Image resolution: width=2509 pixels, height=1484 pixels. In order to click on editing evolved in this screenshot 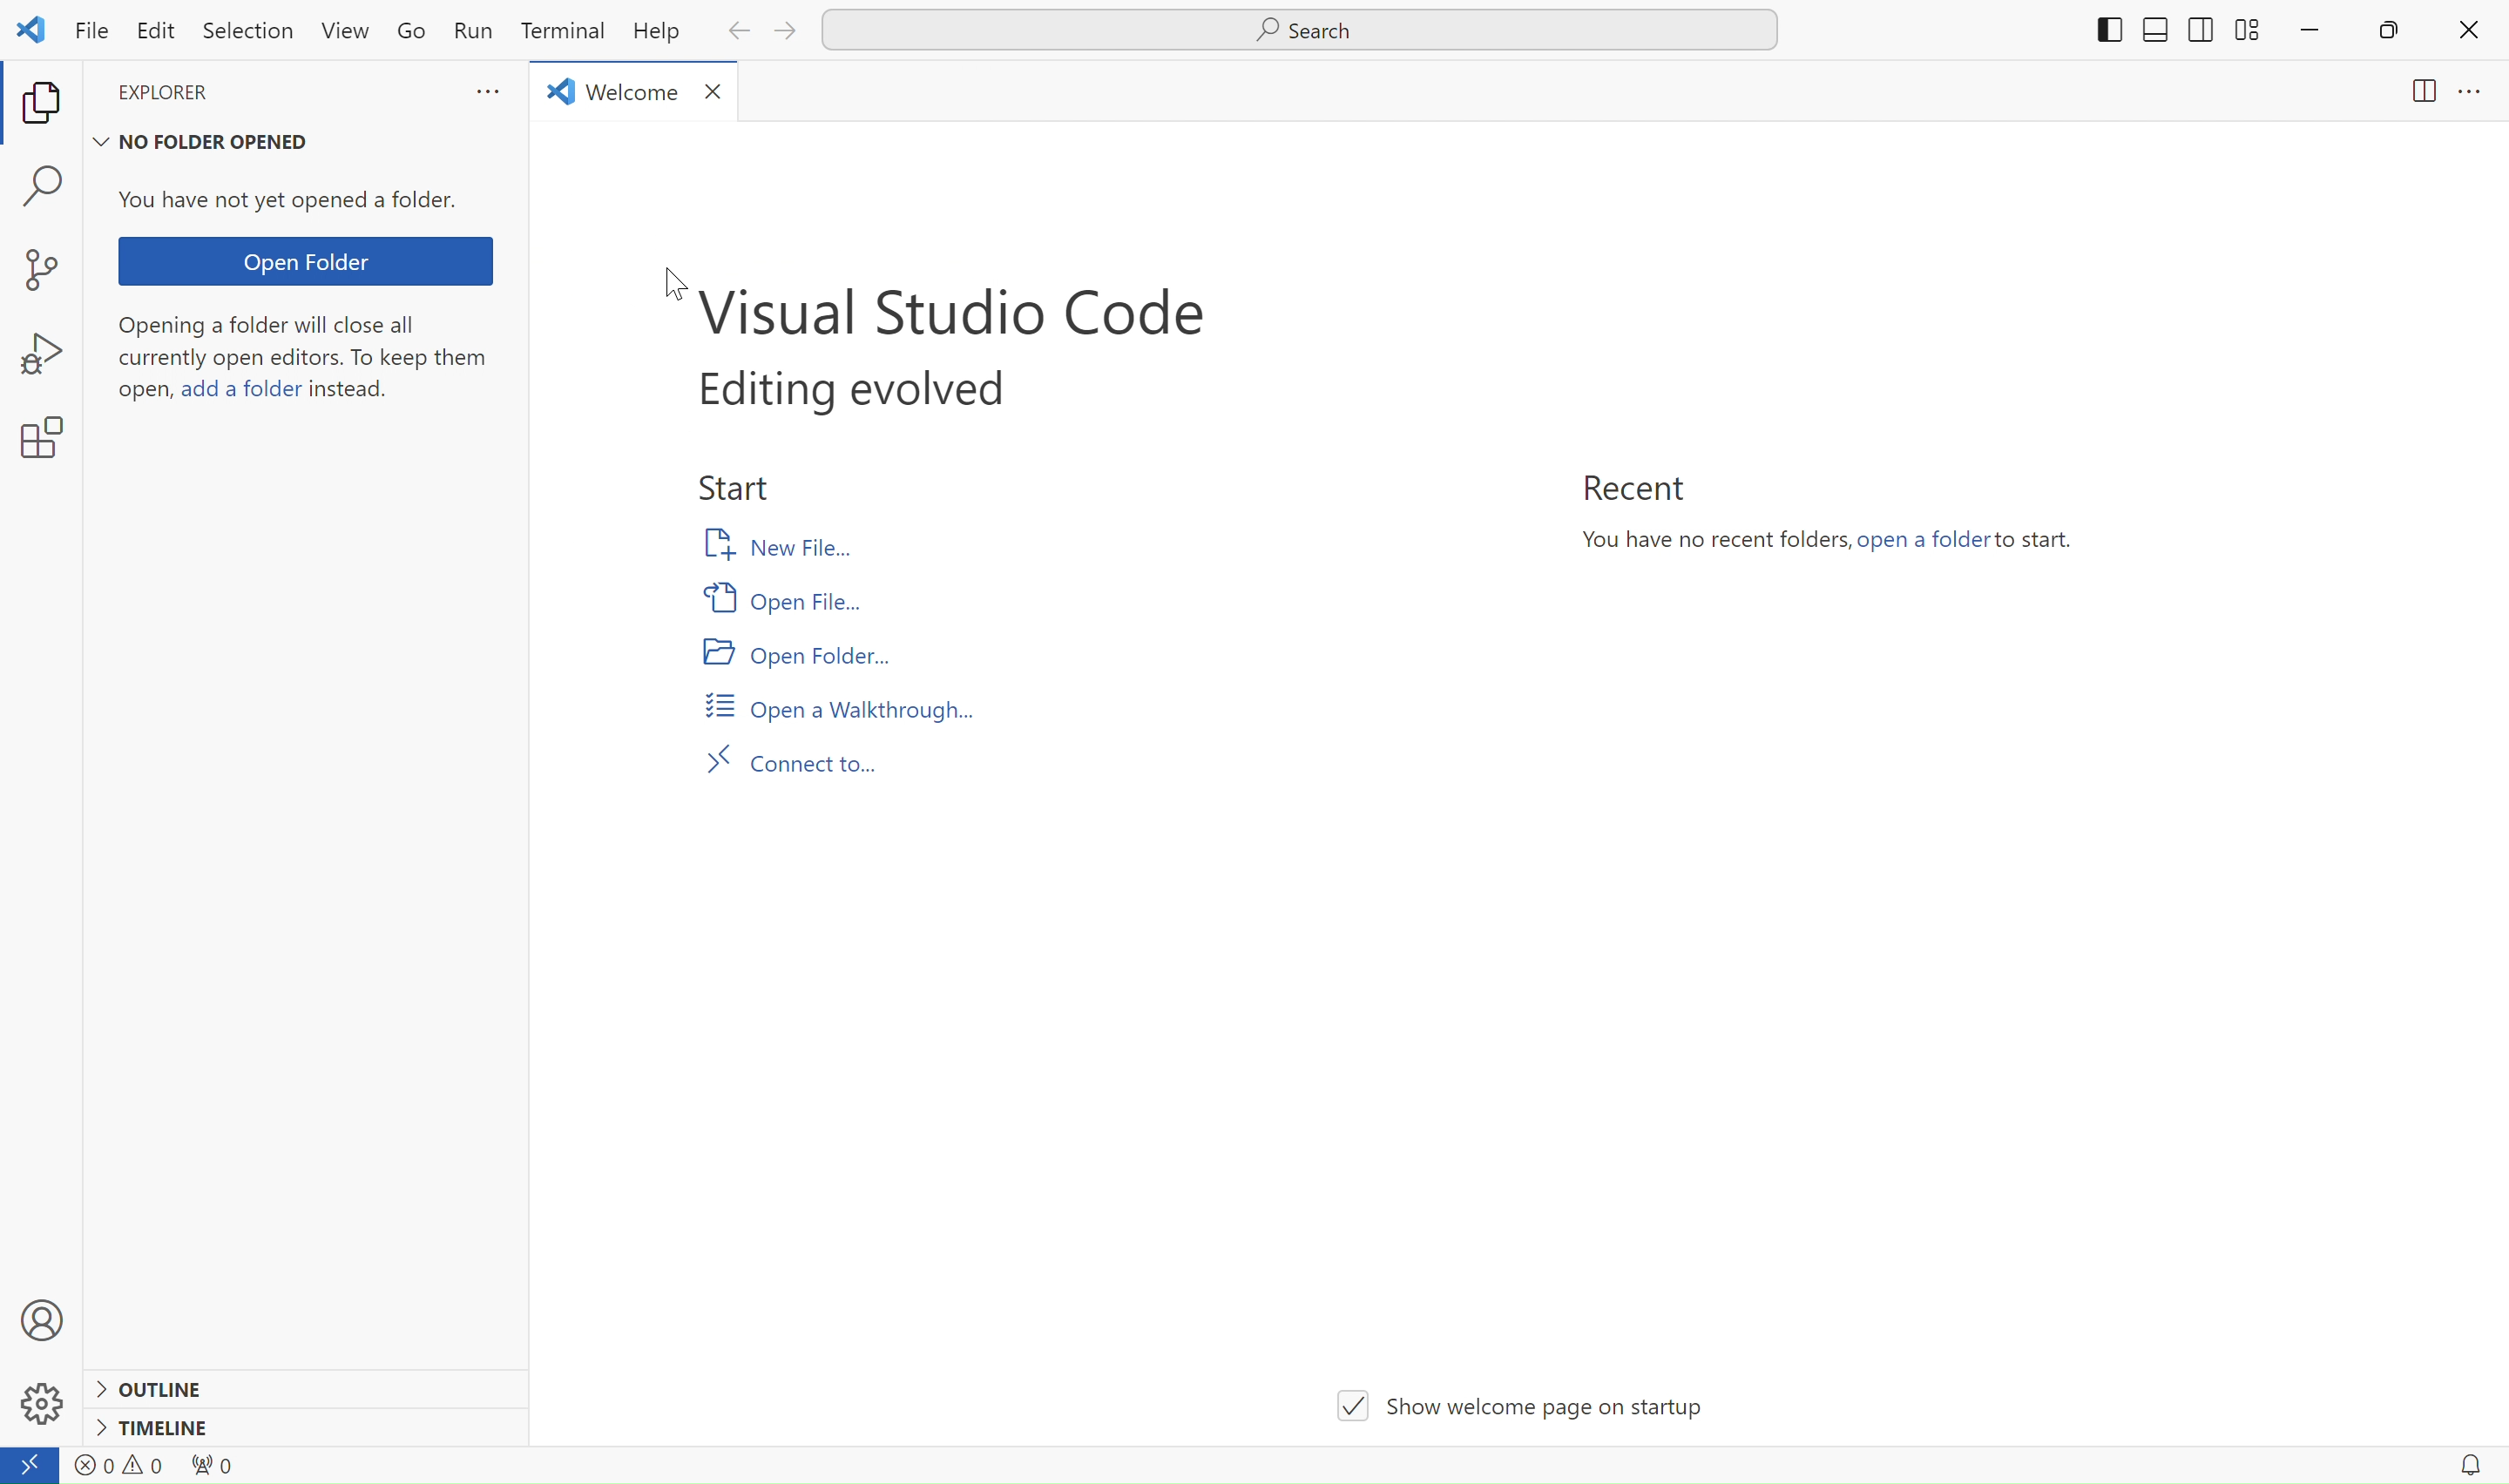, I will do `click(857, 389)`.